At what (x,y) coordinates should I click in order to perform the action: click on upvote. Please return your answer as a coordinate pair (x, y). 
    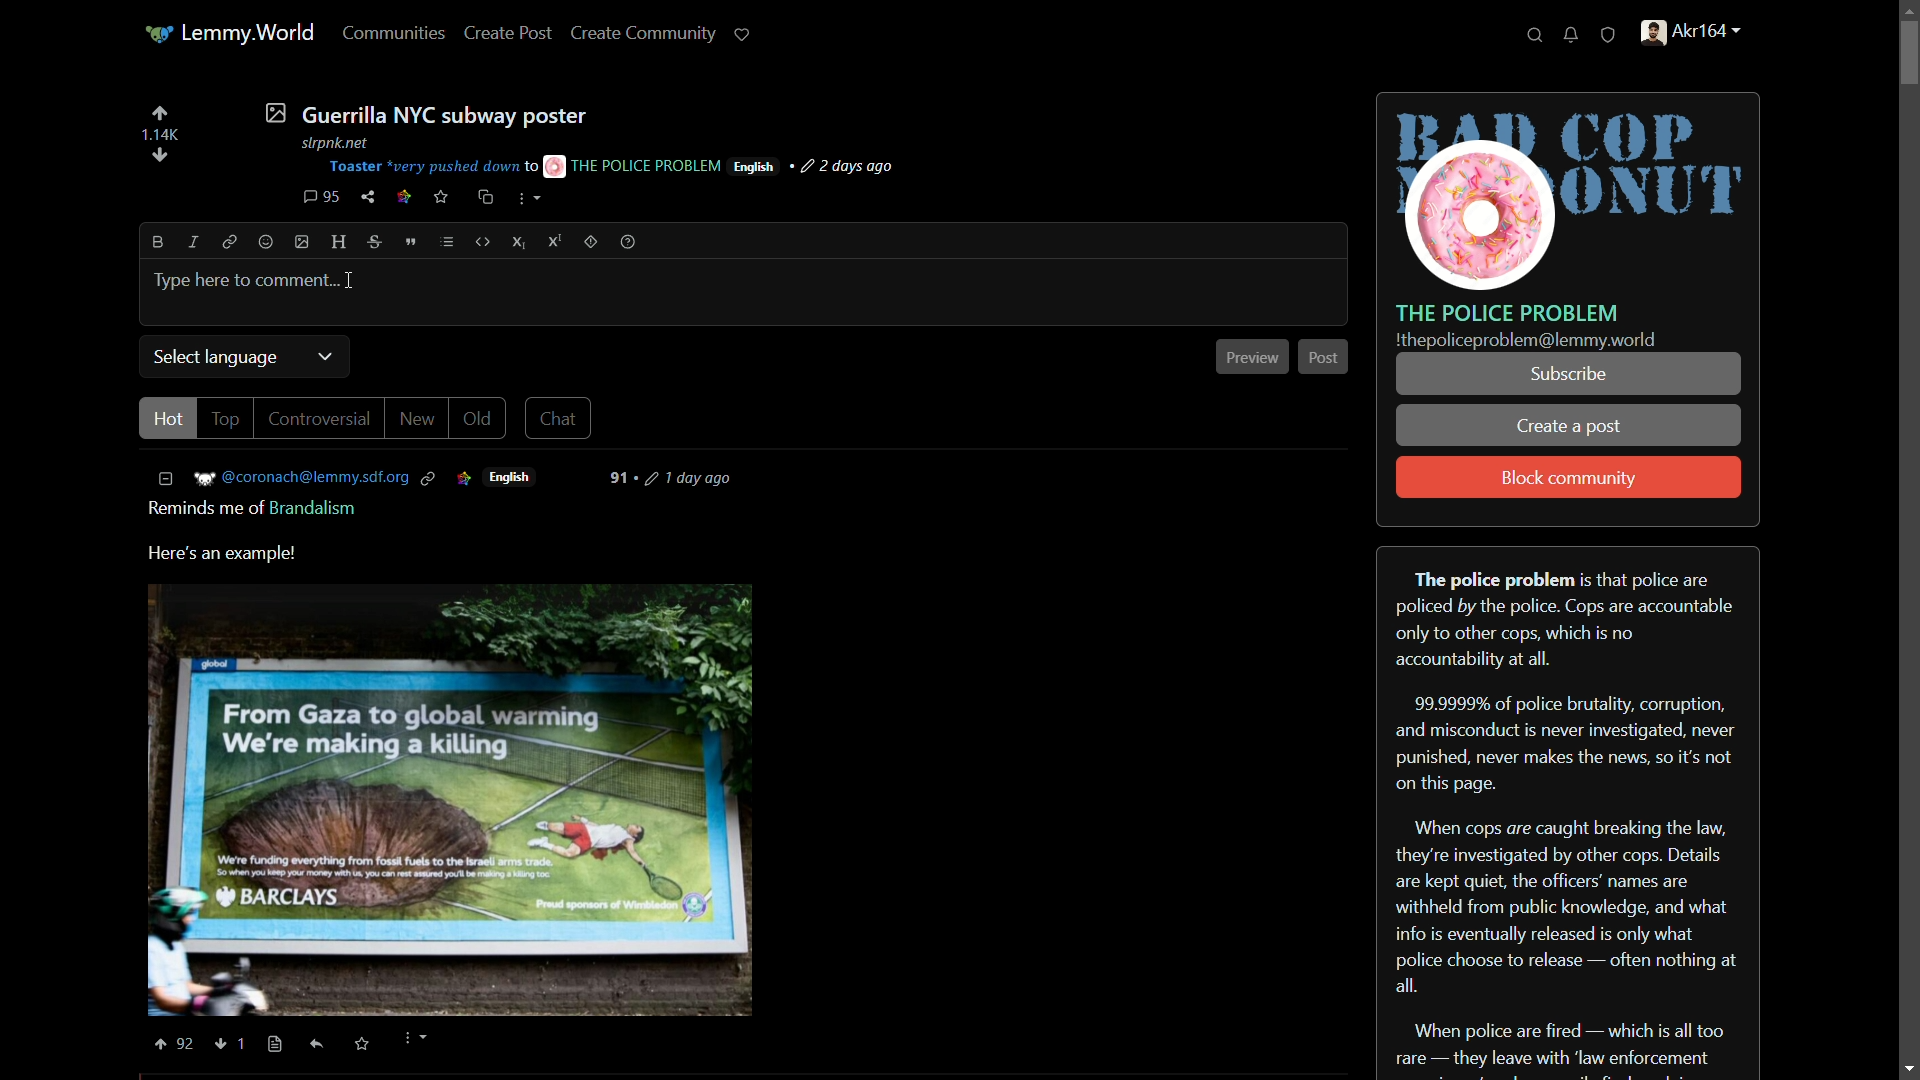
    Looking at the image, I should click on (171, 1044).